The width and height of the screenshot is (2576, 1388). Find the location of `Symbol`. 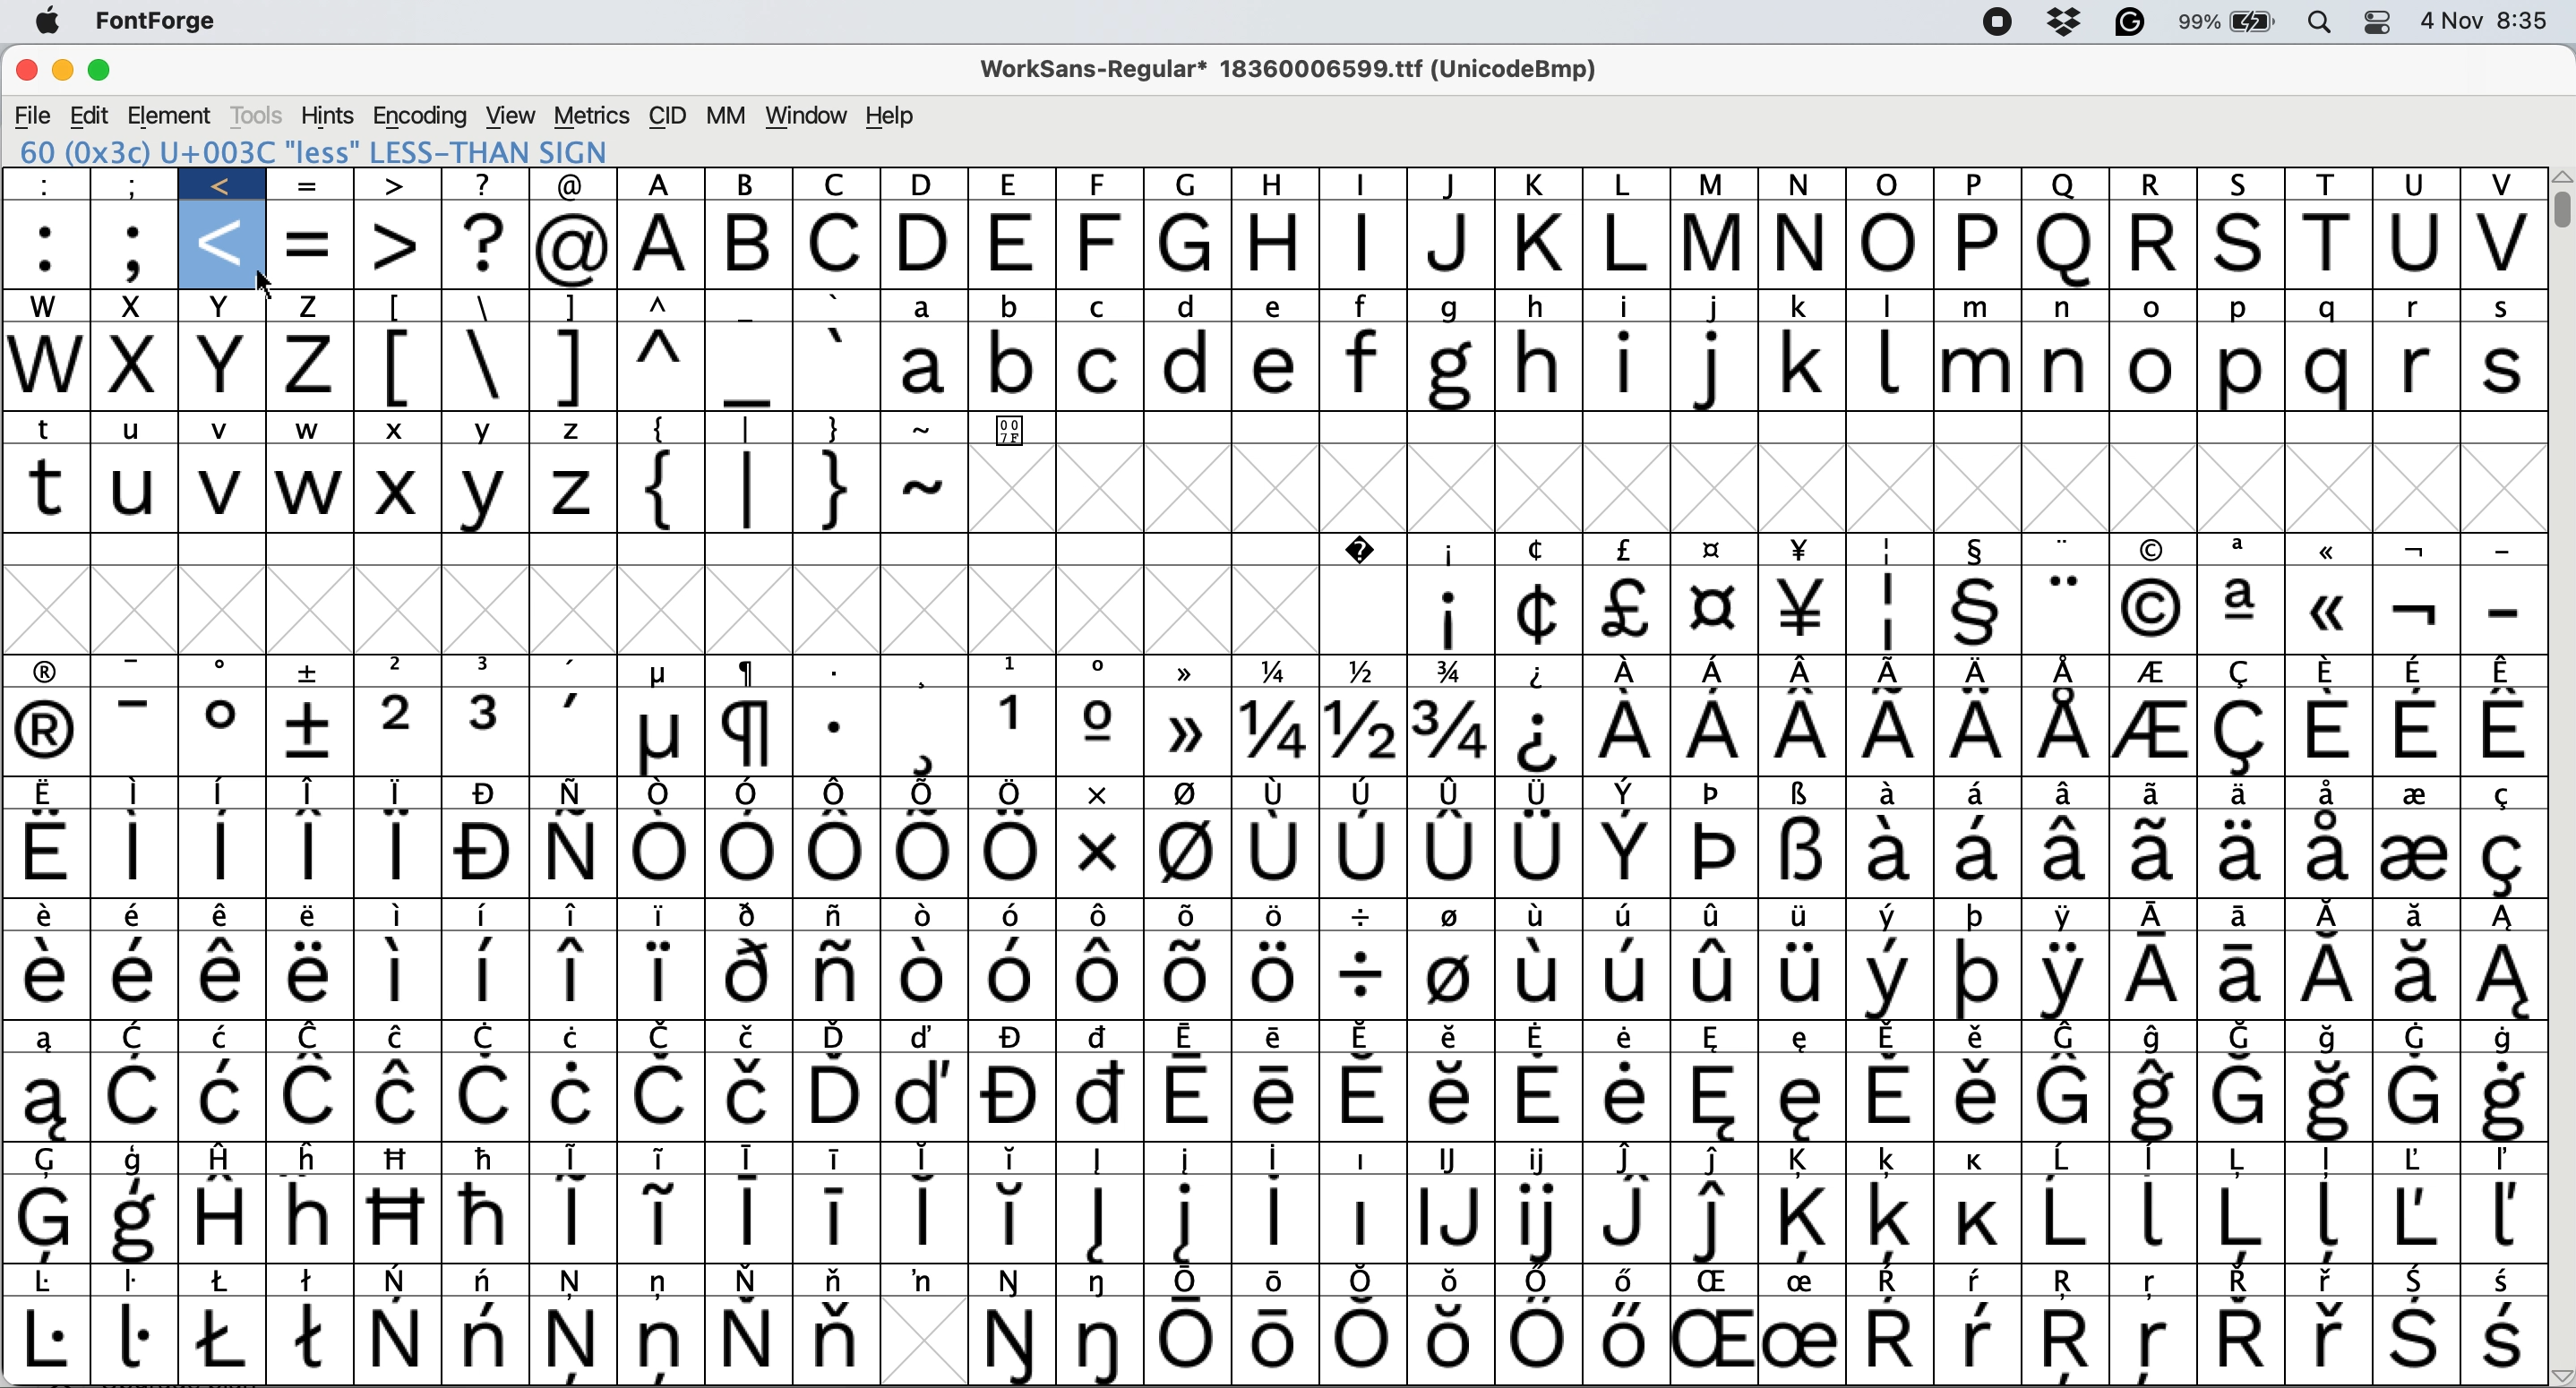

Symbol is located at coordinates (397, 792).